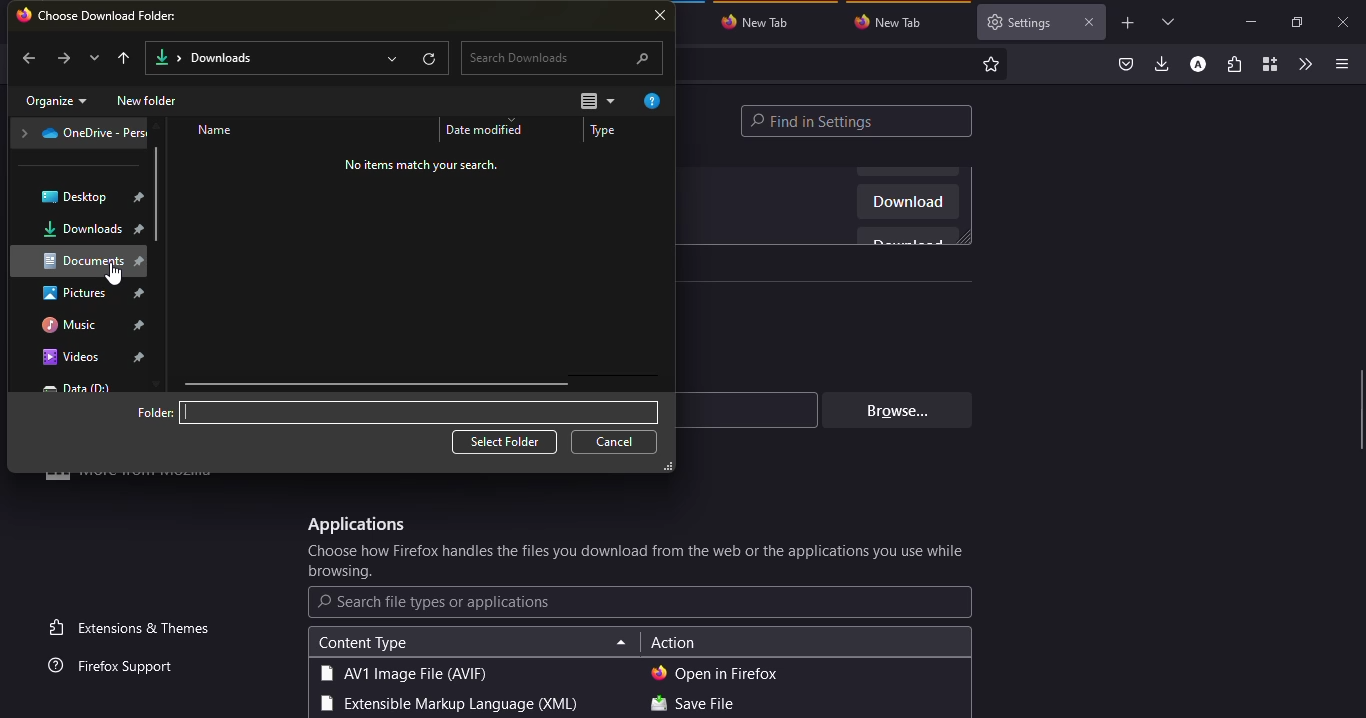  I want to click on more, so click(94, 58).